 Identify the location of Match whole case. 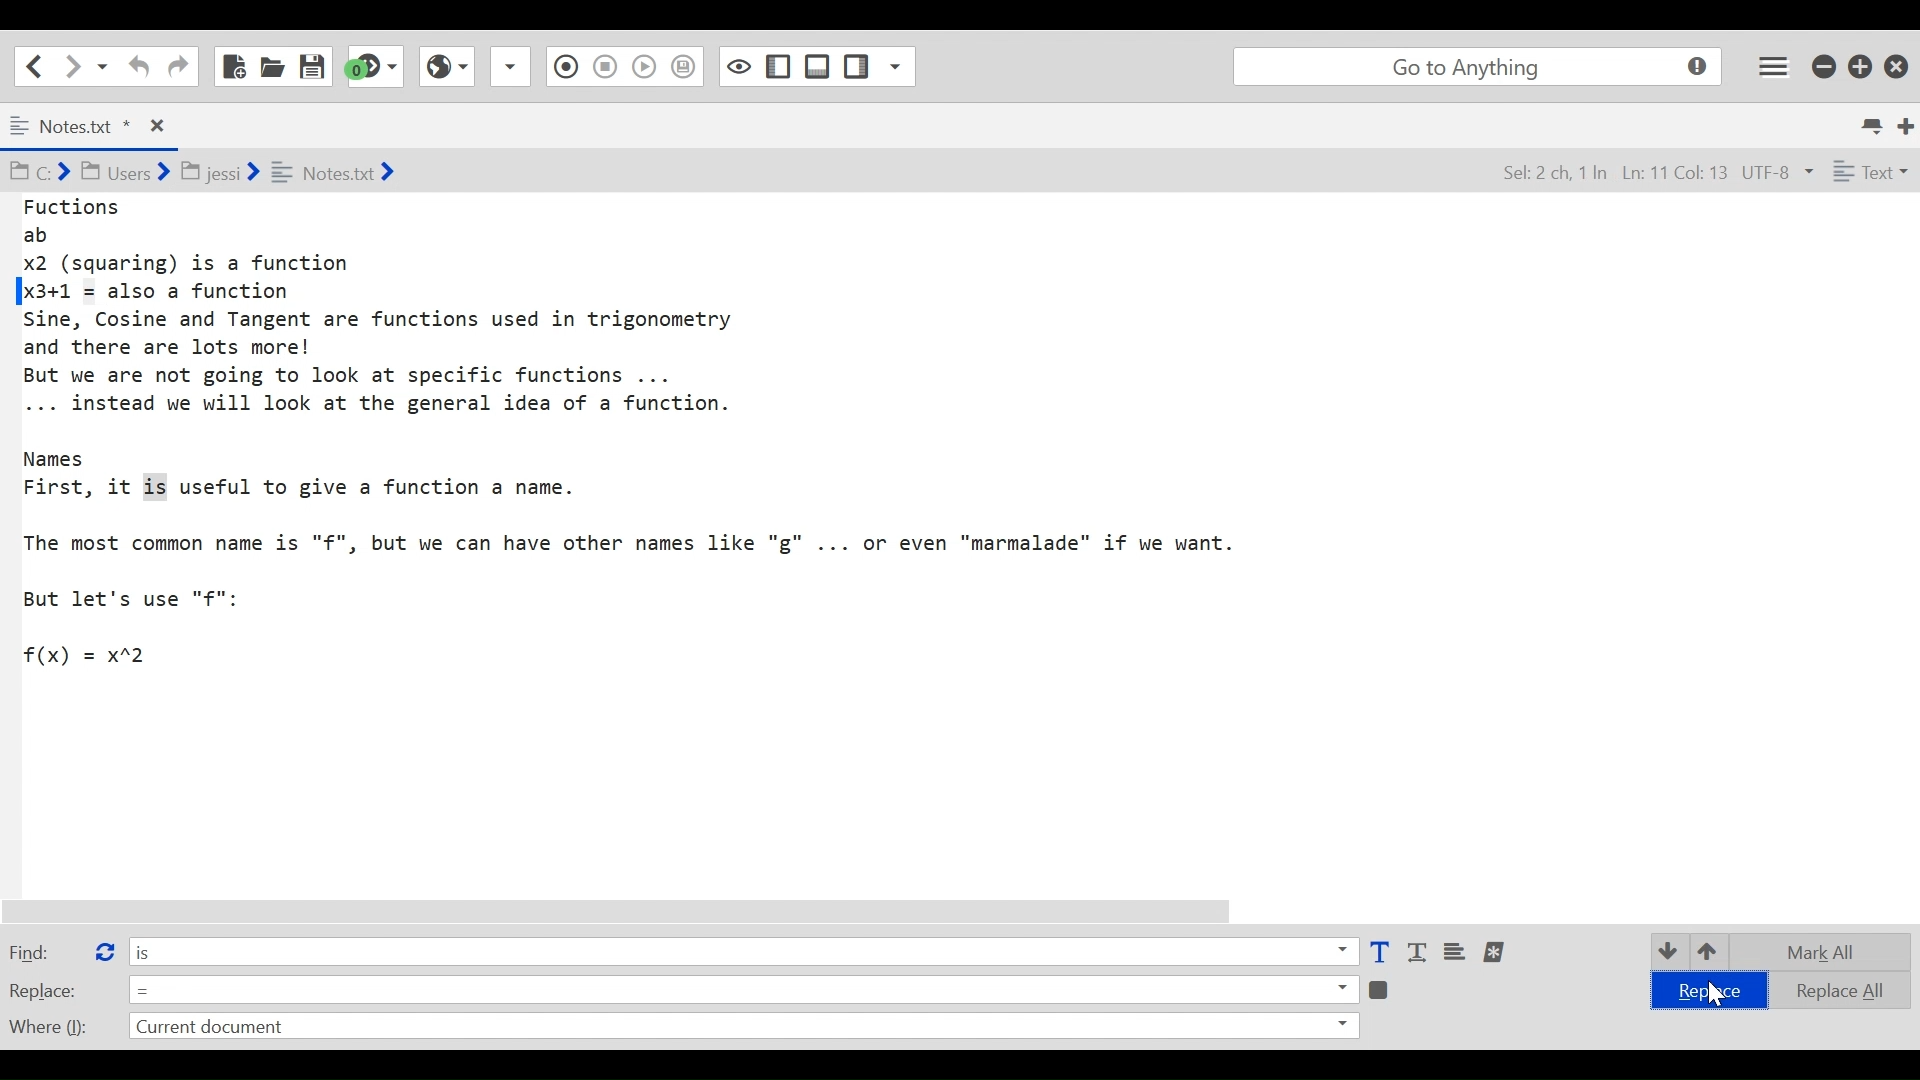
(1420, 953).